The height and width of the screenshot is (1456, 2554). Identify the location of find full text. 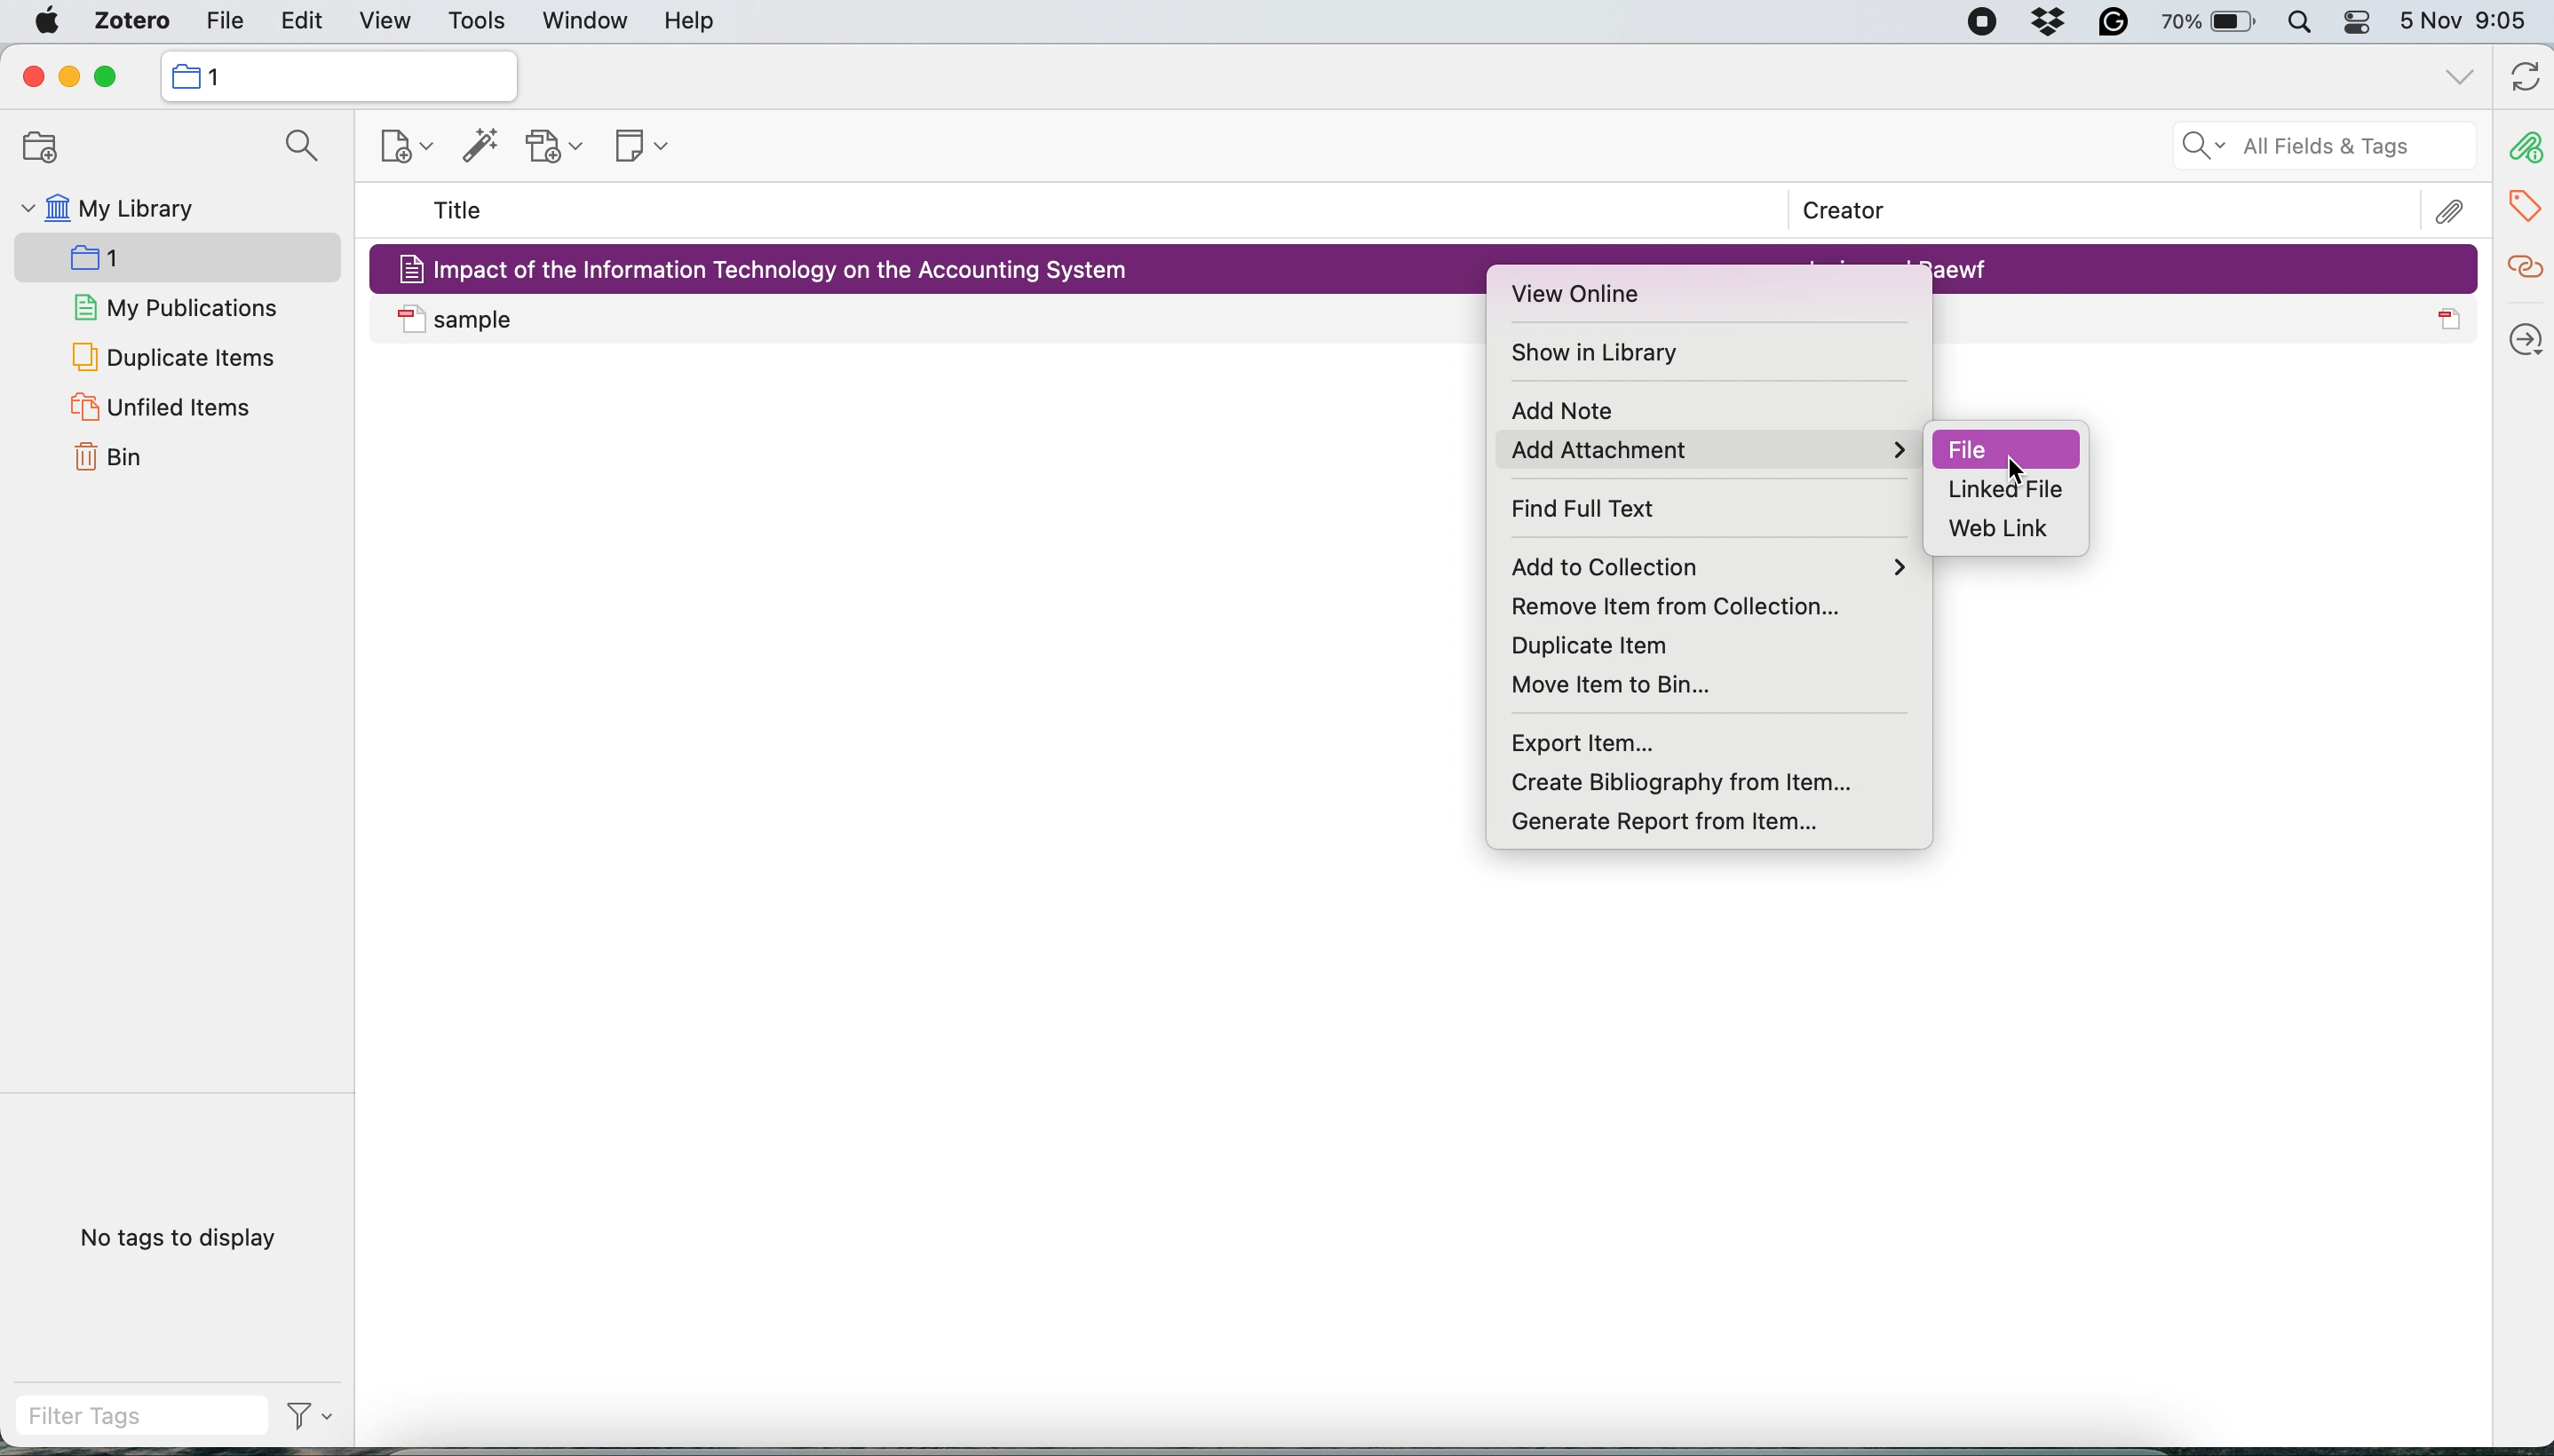
(1603, 509).